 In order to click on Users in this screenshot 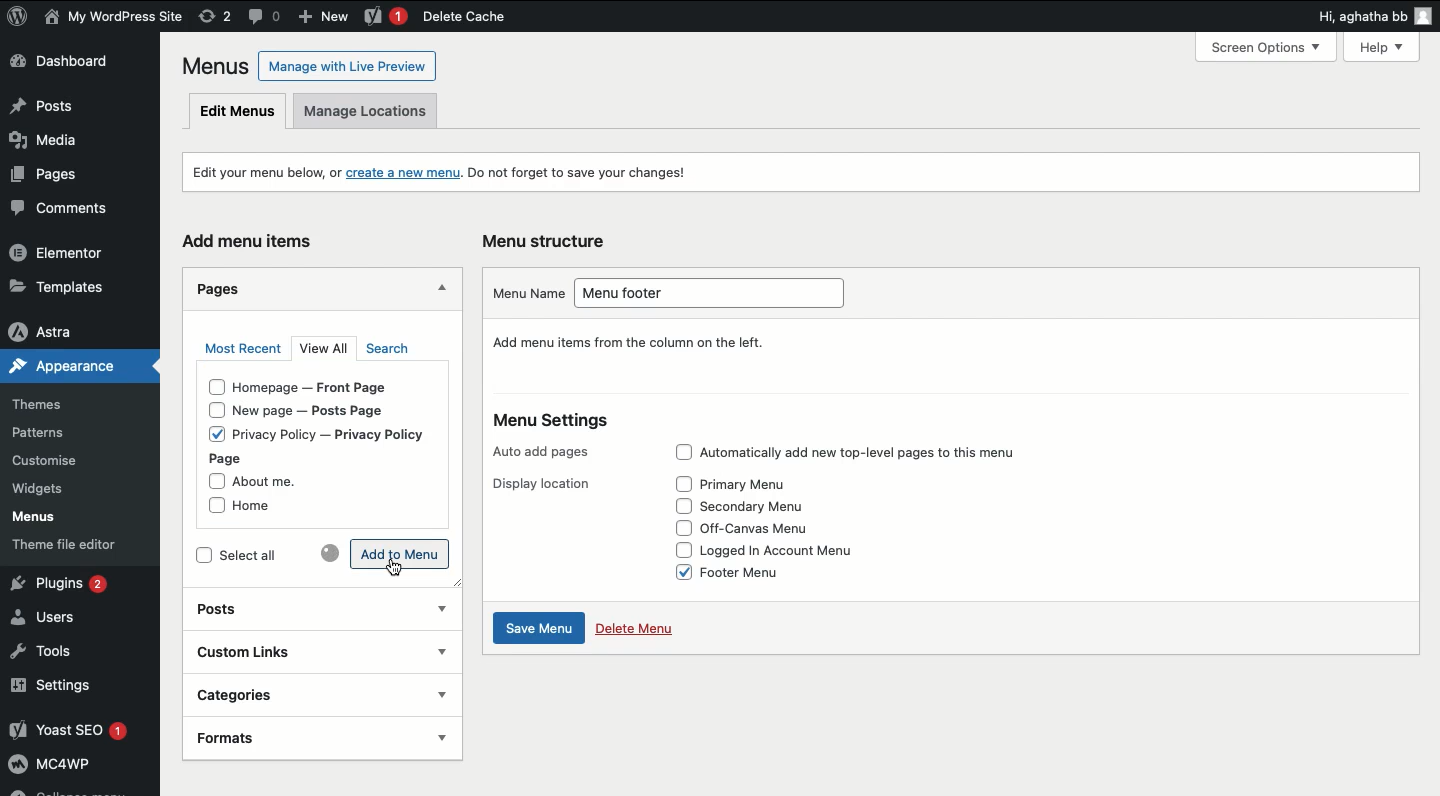, I will do `click(57, 619)`.